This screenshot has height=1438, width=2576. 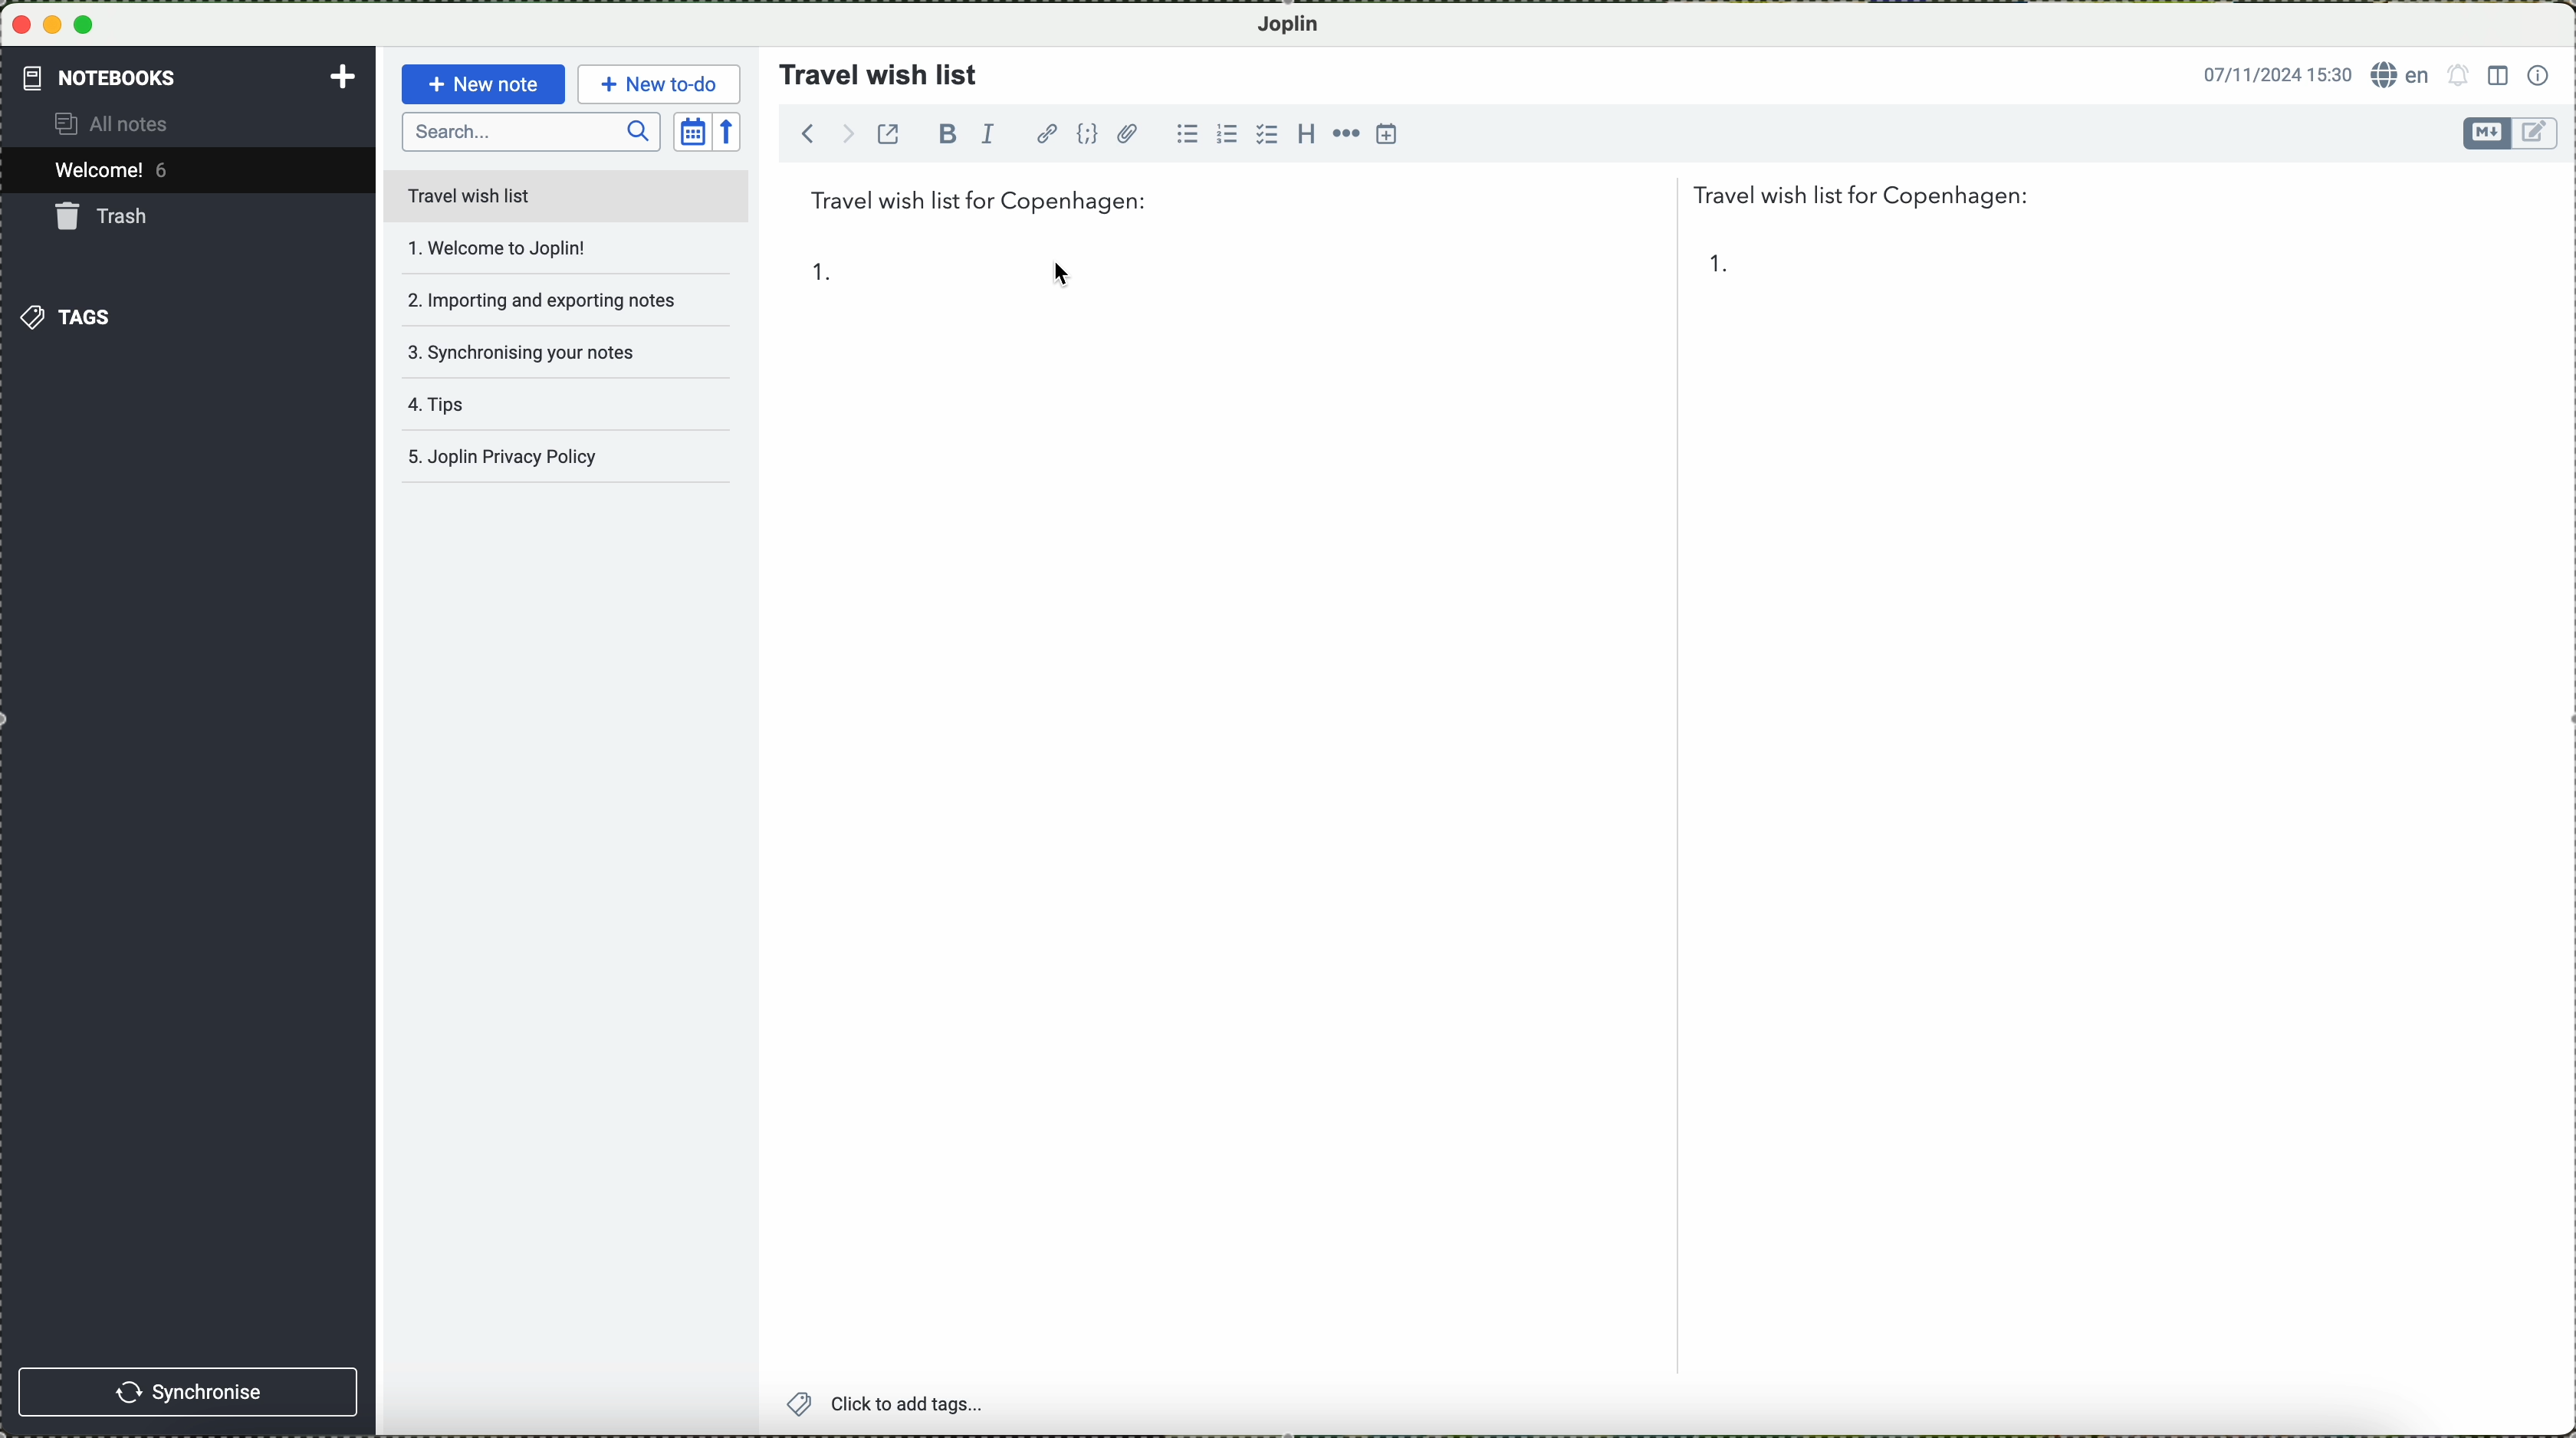 What do you see at coordinates (129, 125) in the screenshot?
I see `all notes` at bounding box center [129, 125].